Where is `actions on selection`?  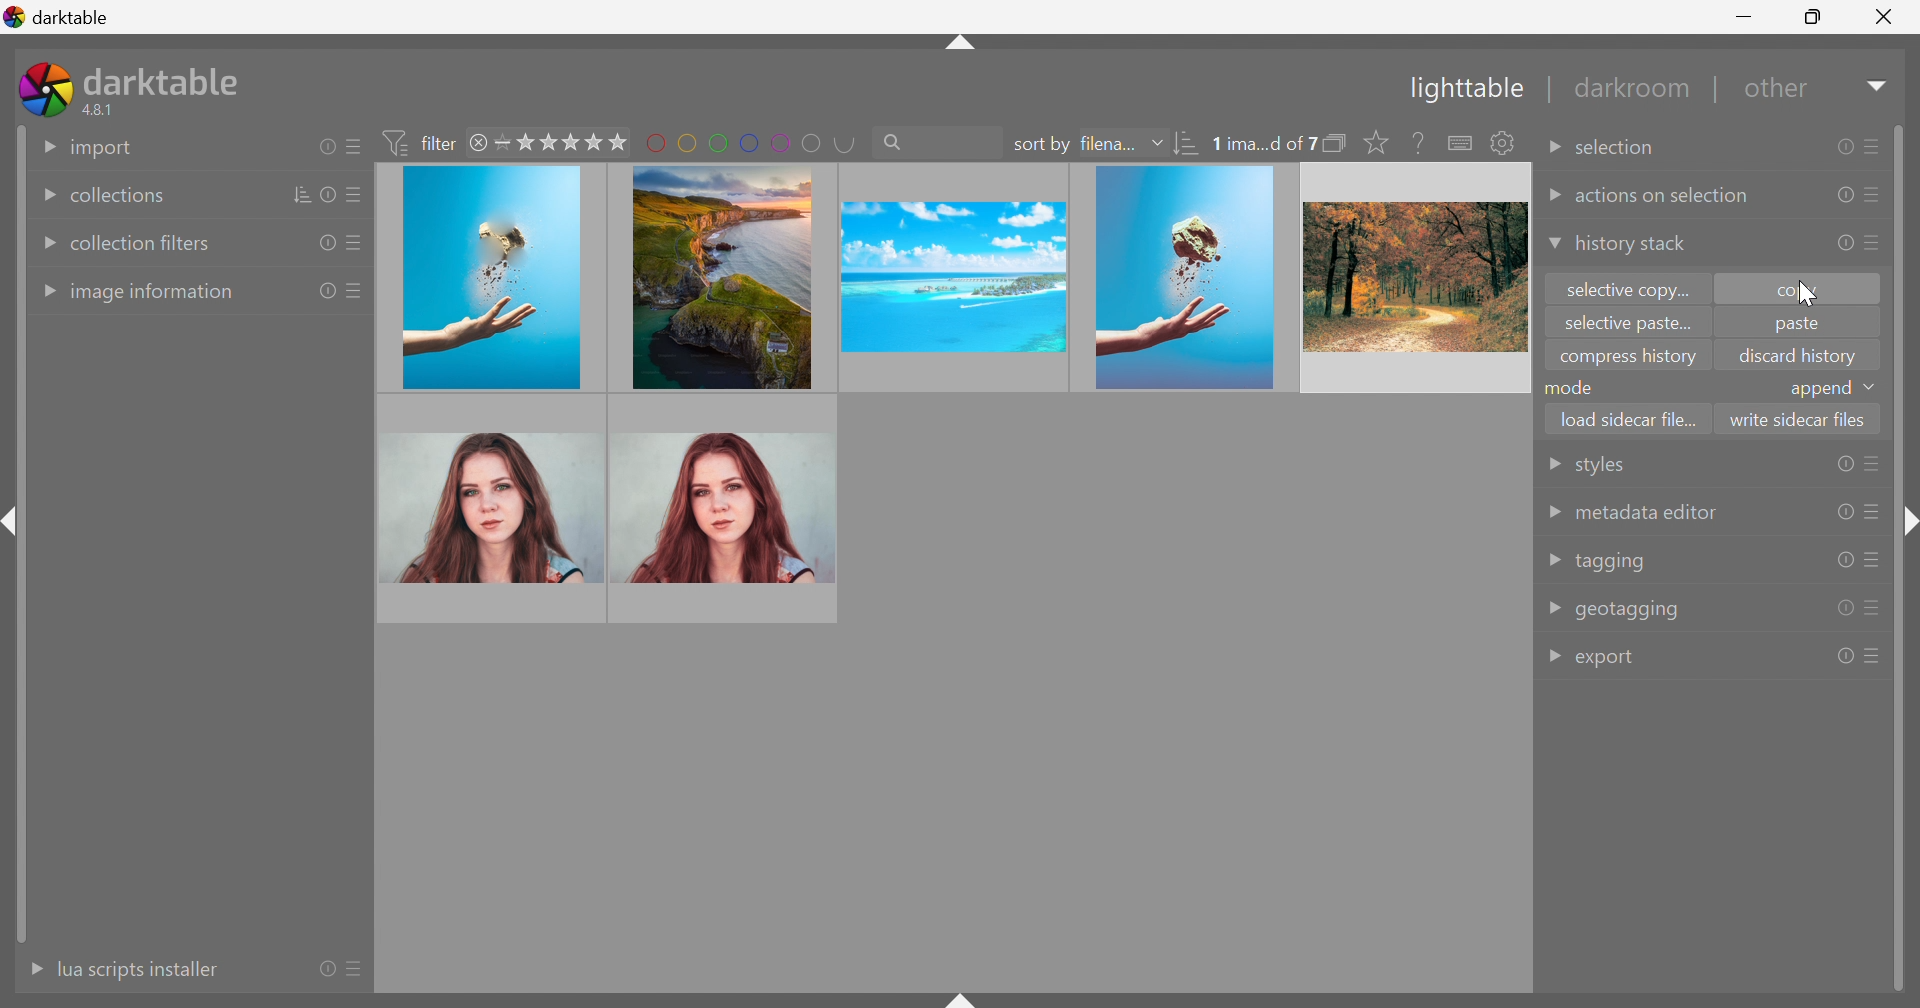 actions on selection is located at coordinates (1664, 197).